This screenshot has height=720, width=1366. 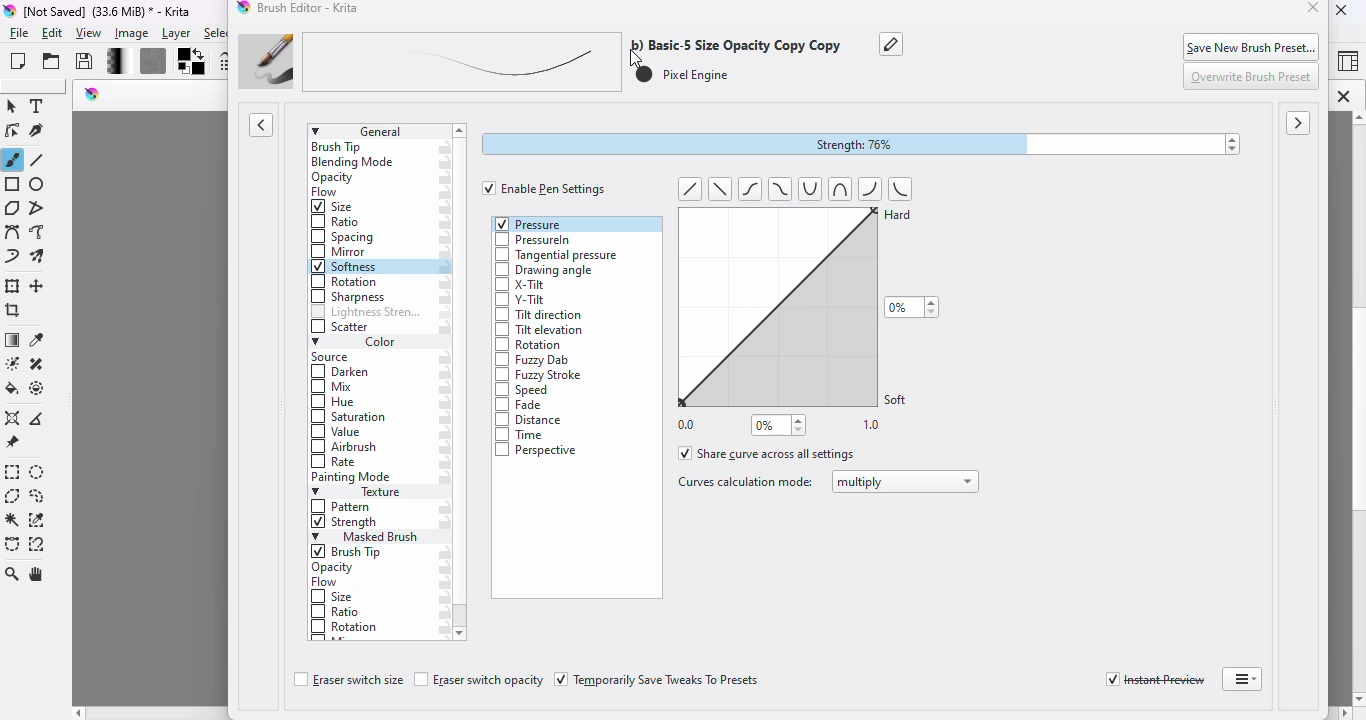 I want to click on Left diagonal, so click(x=690, y=188).